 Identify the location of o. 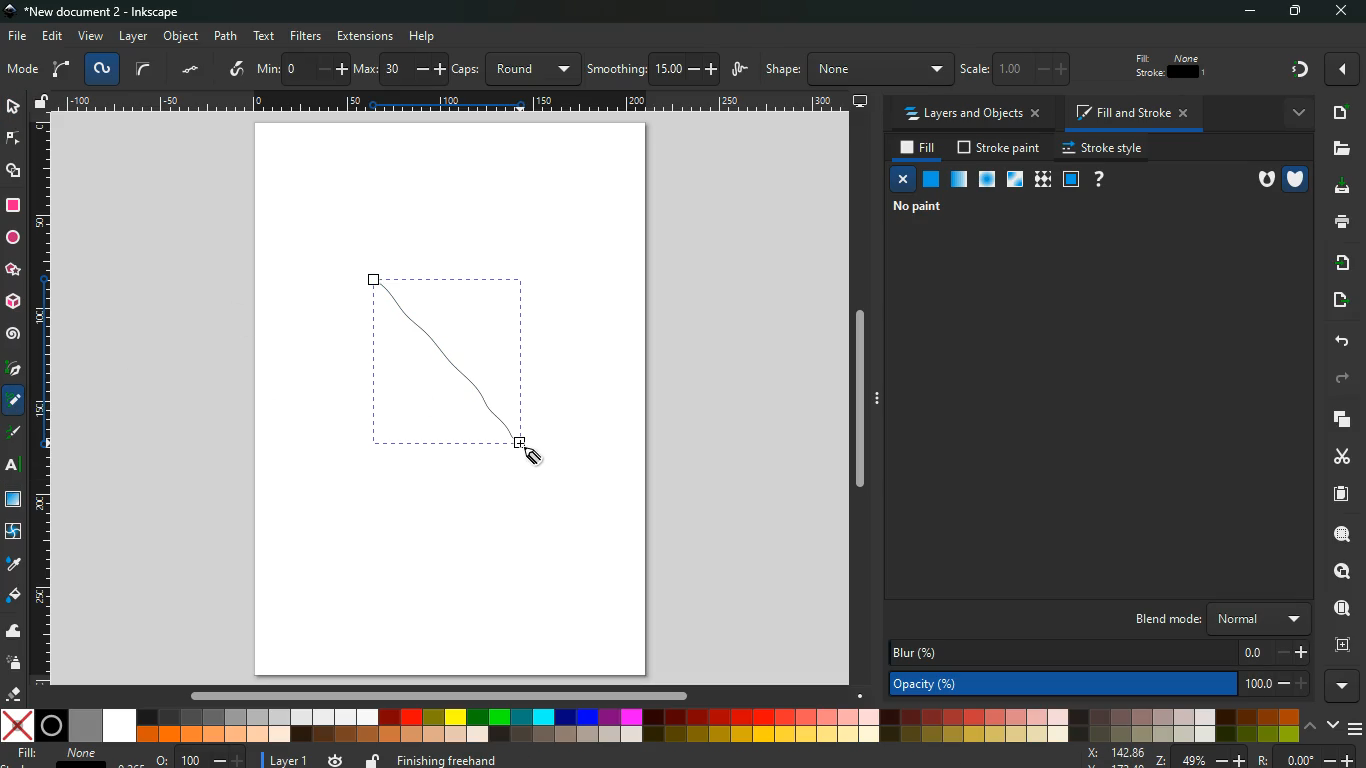
(201, 757).